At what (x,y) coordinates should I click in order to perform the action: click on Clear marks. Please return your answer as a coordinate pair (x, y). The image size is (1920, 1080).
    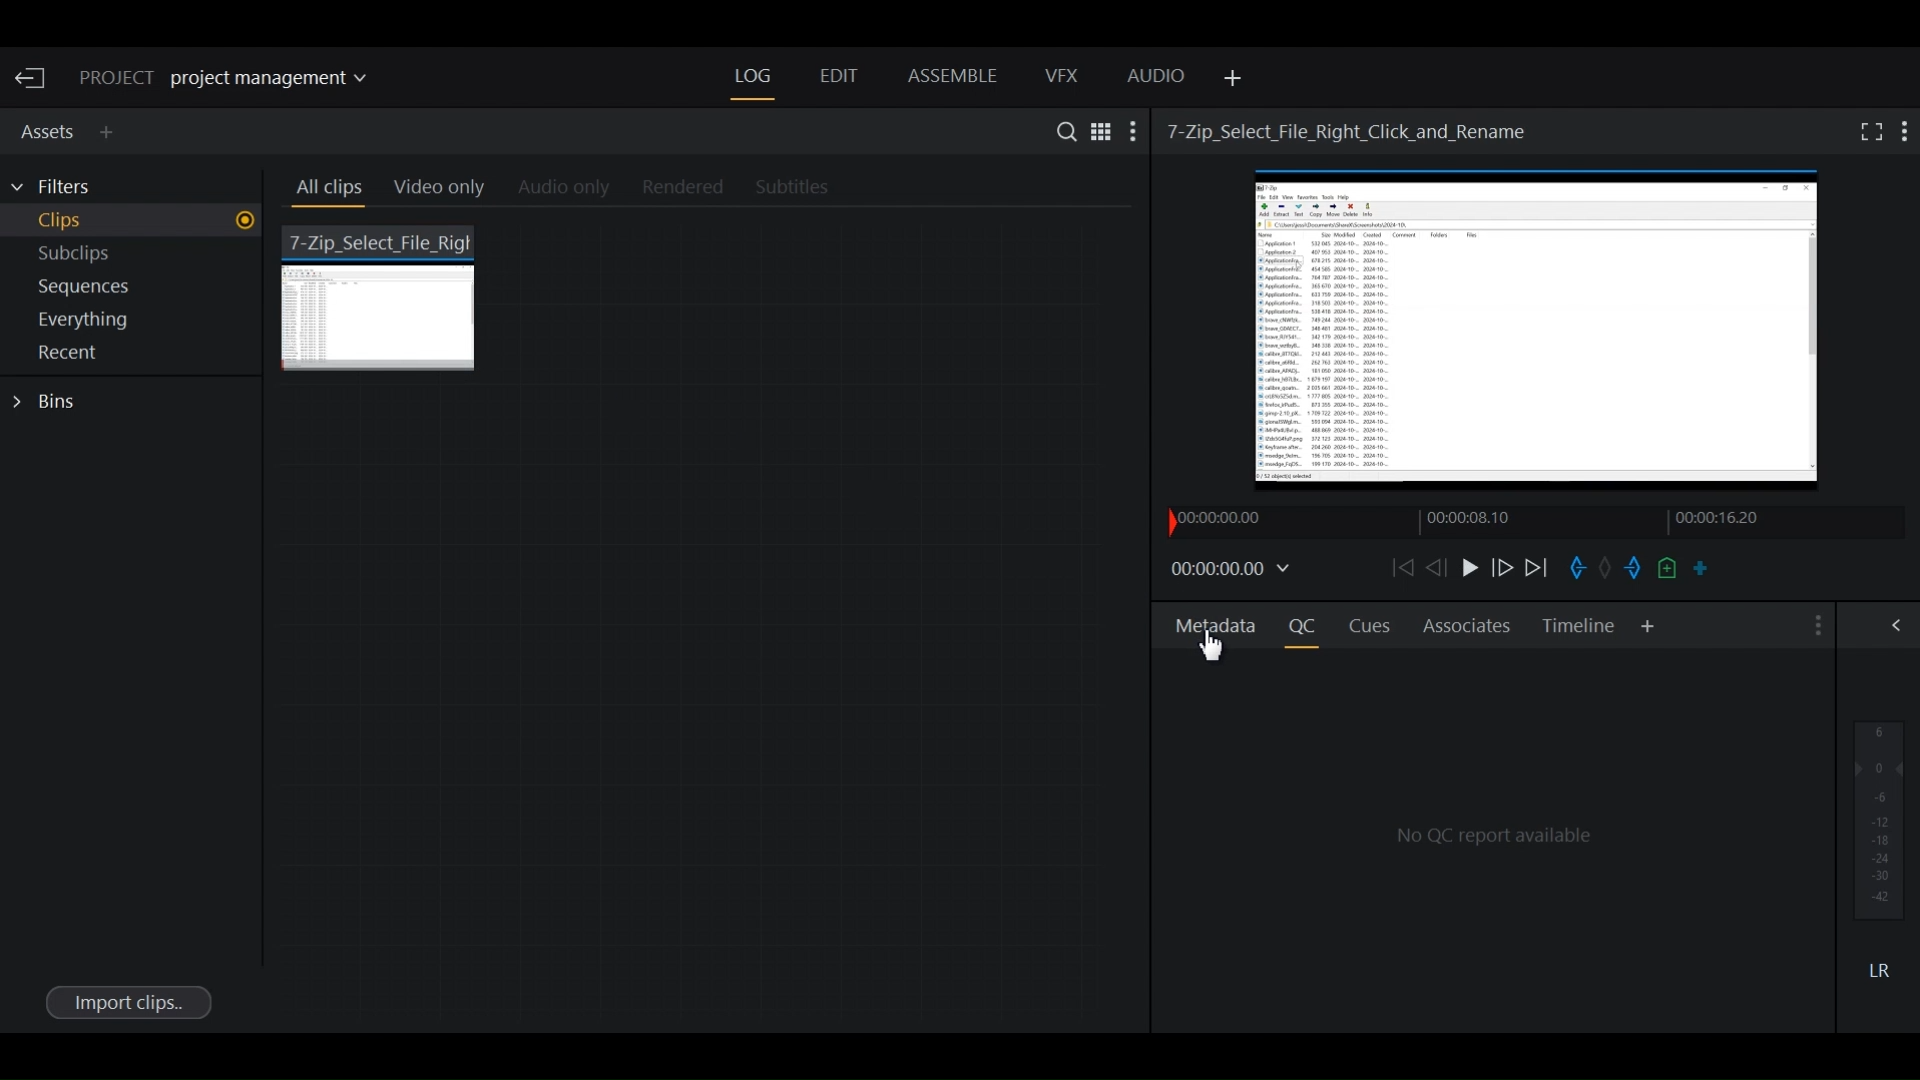
    Looking at the image, I should click on (1605, 570).